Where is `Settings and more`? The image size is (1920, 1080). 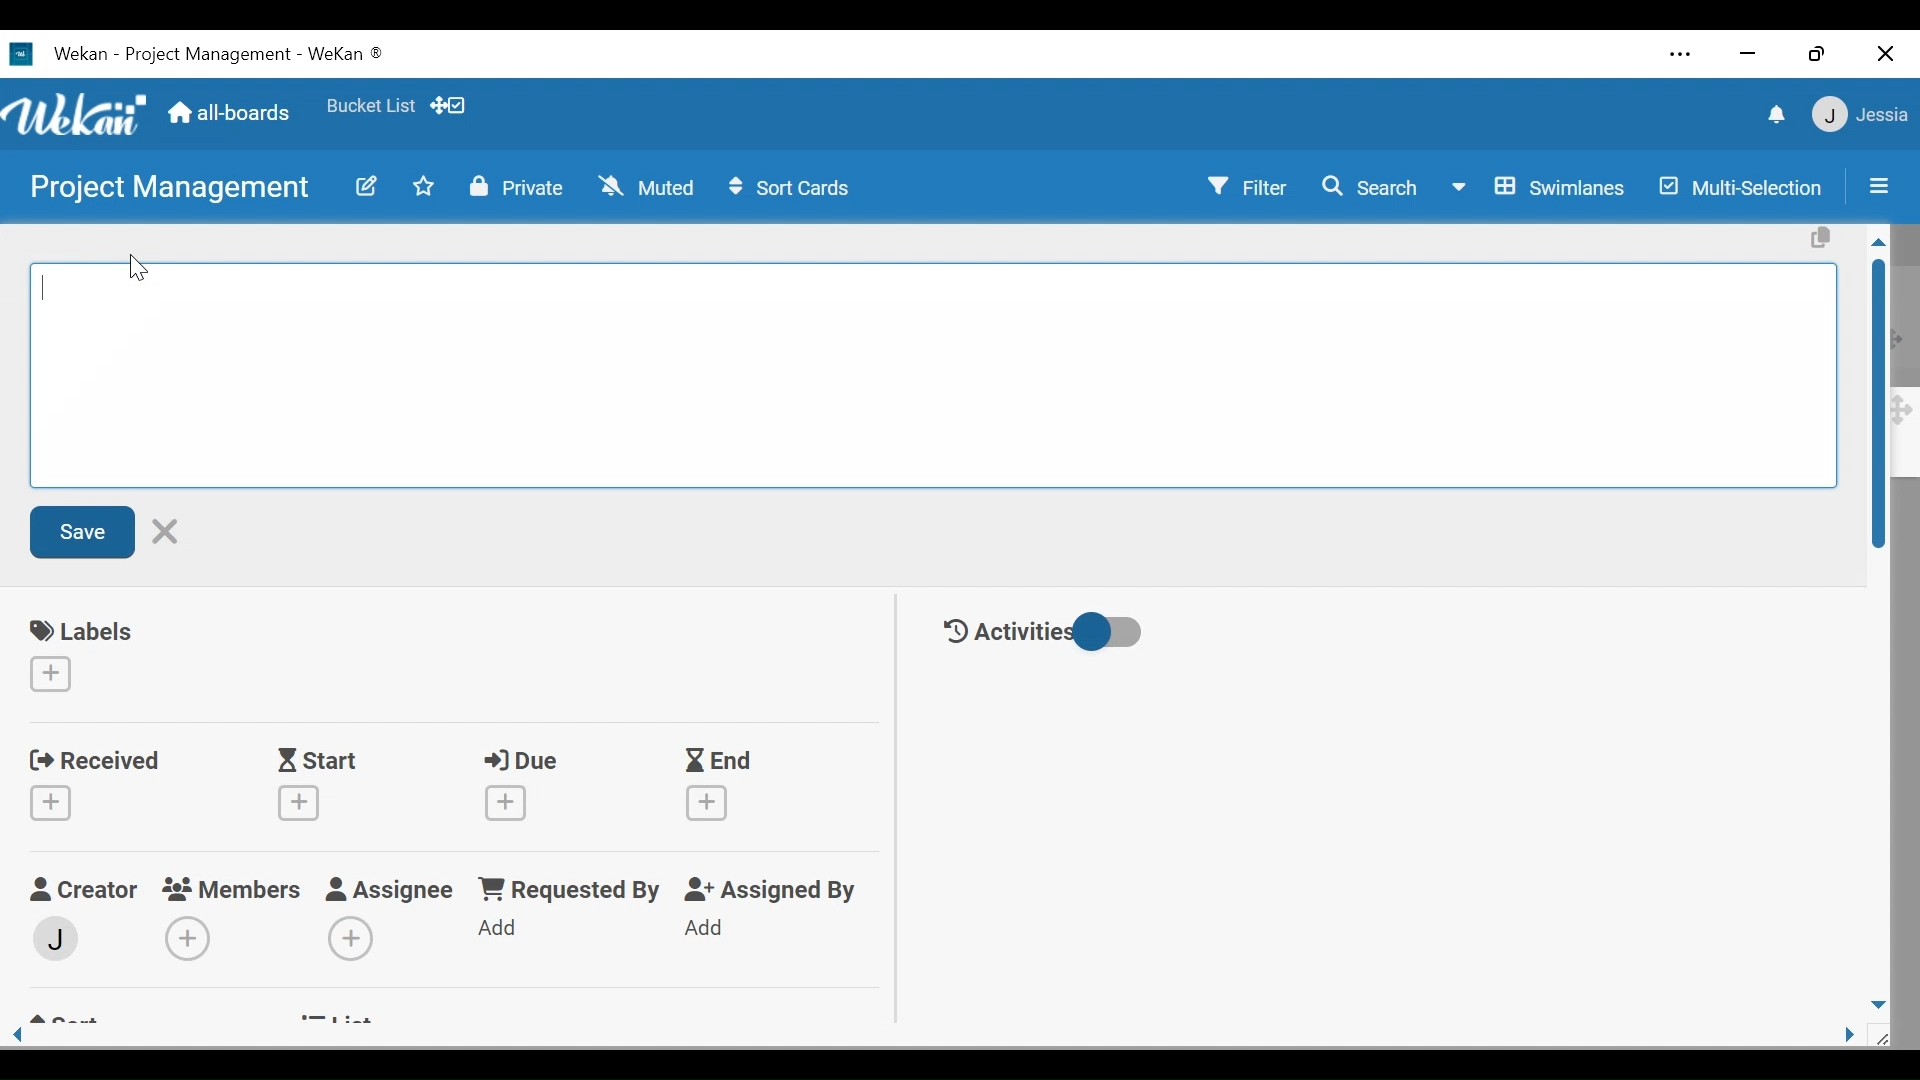
Settings and more is located at coordinates (1682, 55).